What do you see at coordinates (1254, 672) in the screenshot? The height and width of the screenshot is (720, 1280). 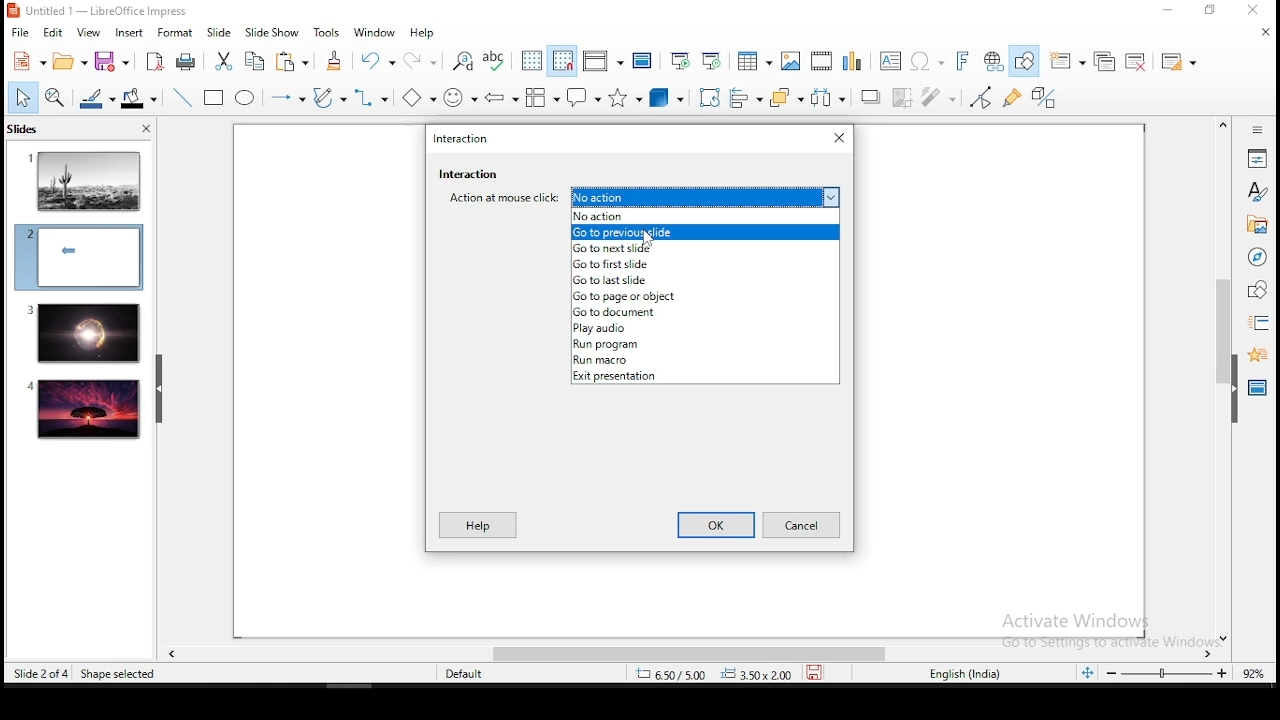 I see `zoom level` at bounding box center [1254, 672].